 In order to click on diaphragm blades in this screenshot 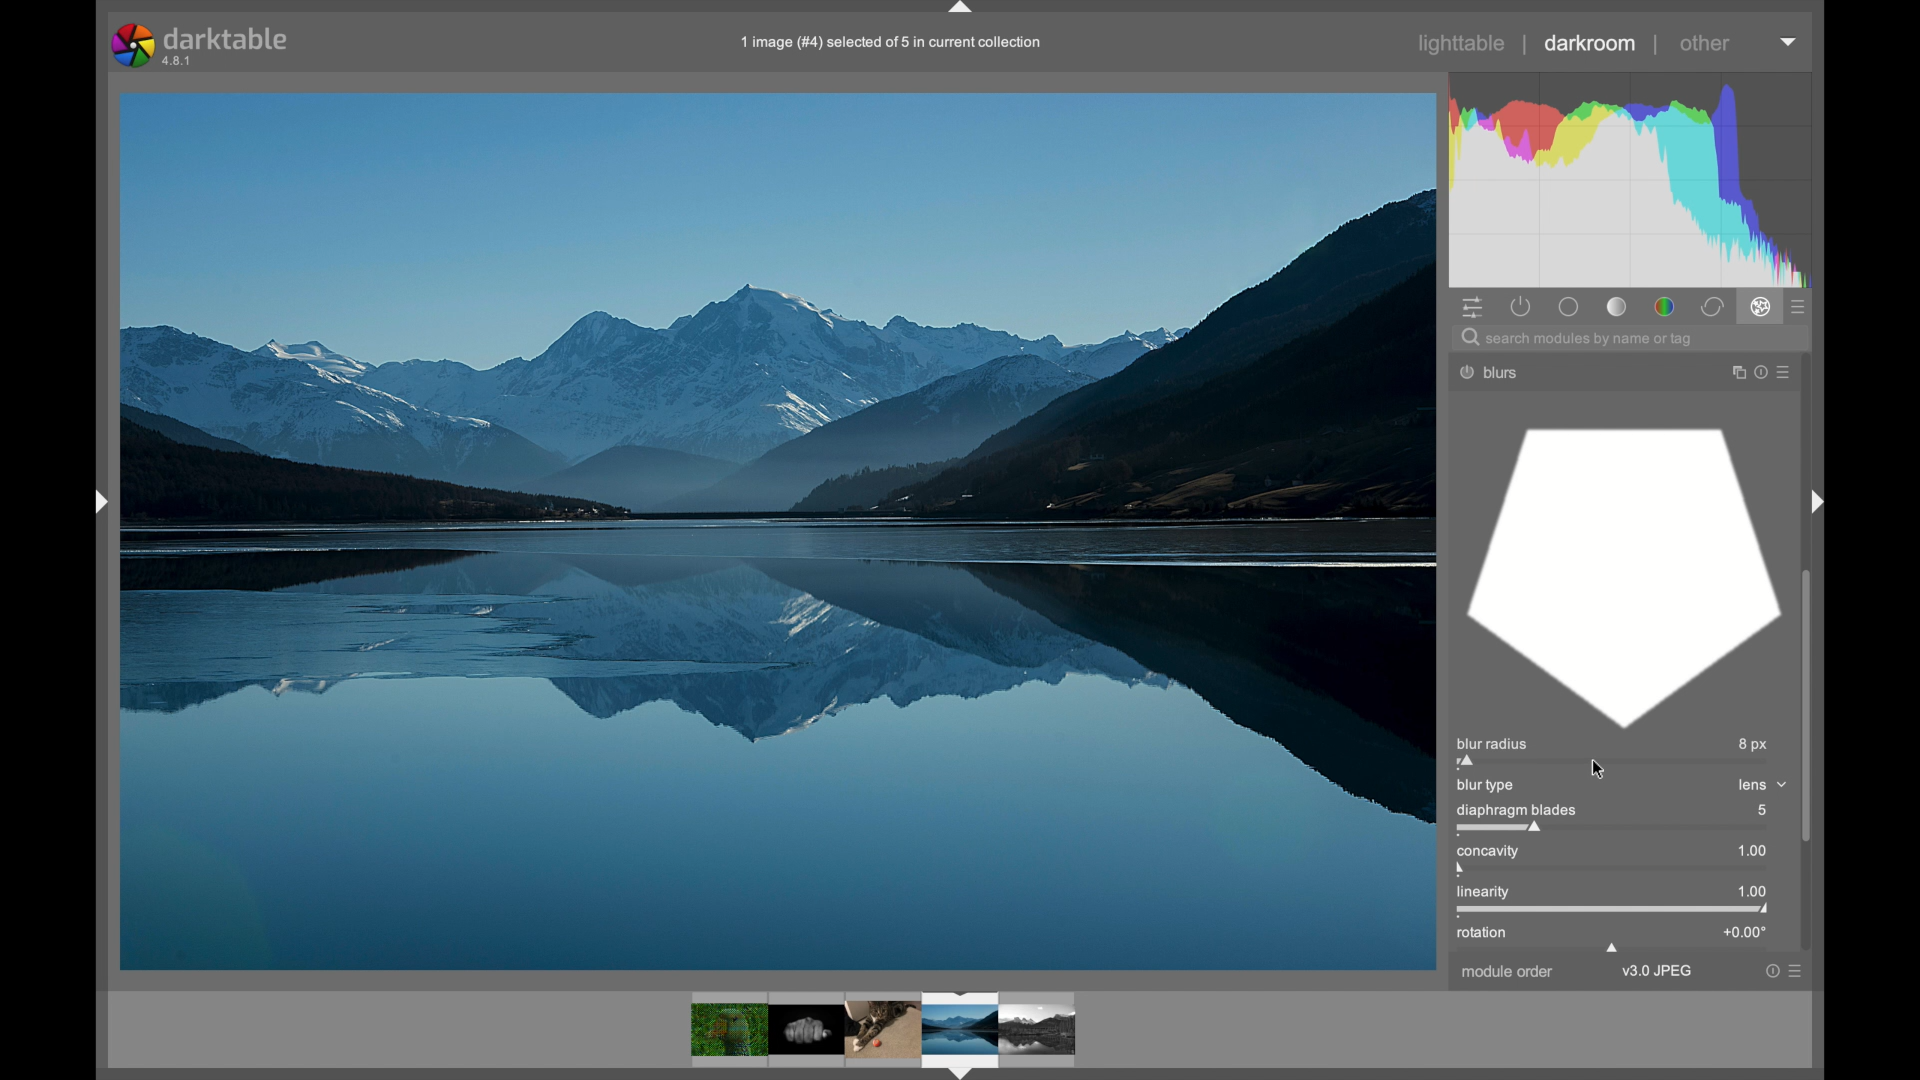, I will do `click(1514, 810)`.